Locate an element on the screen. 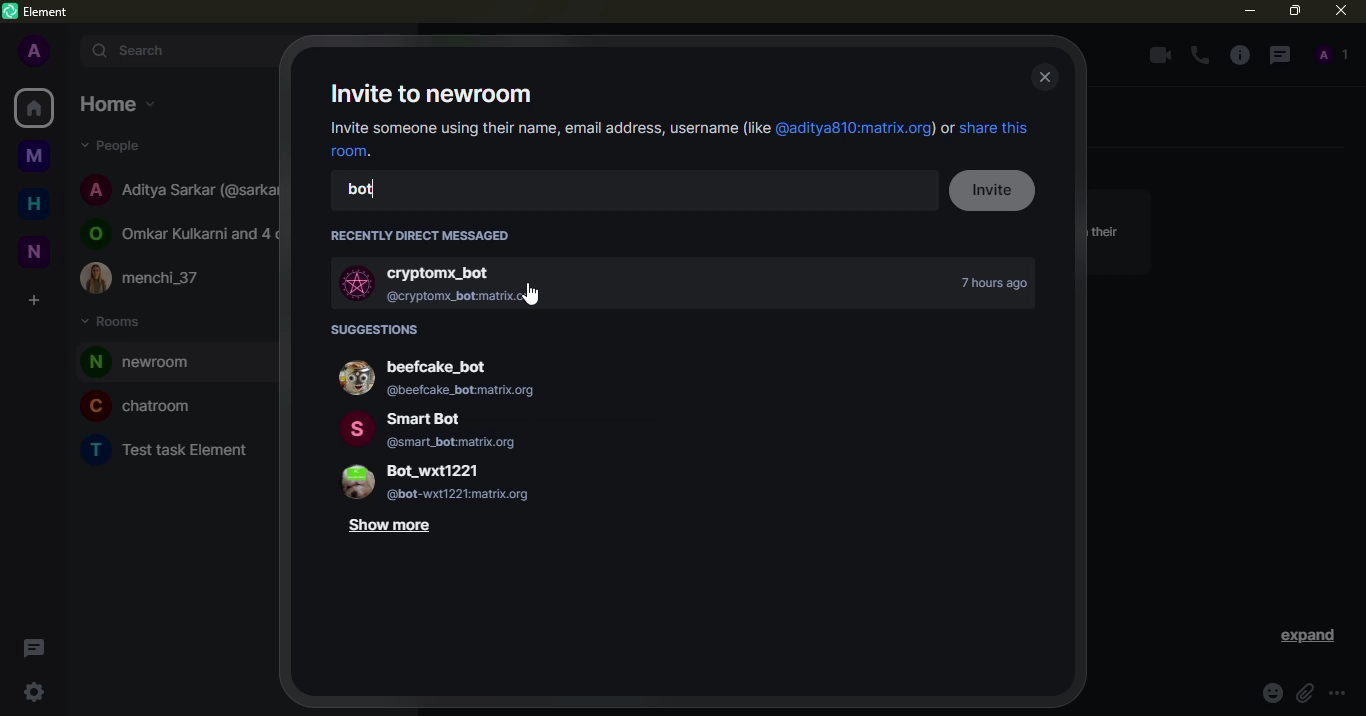  time is located at coordinates (996, 281).